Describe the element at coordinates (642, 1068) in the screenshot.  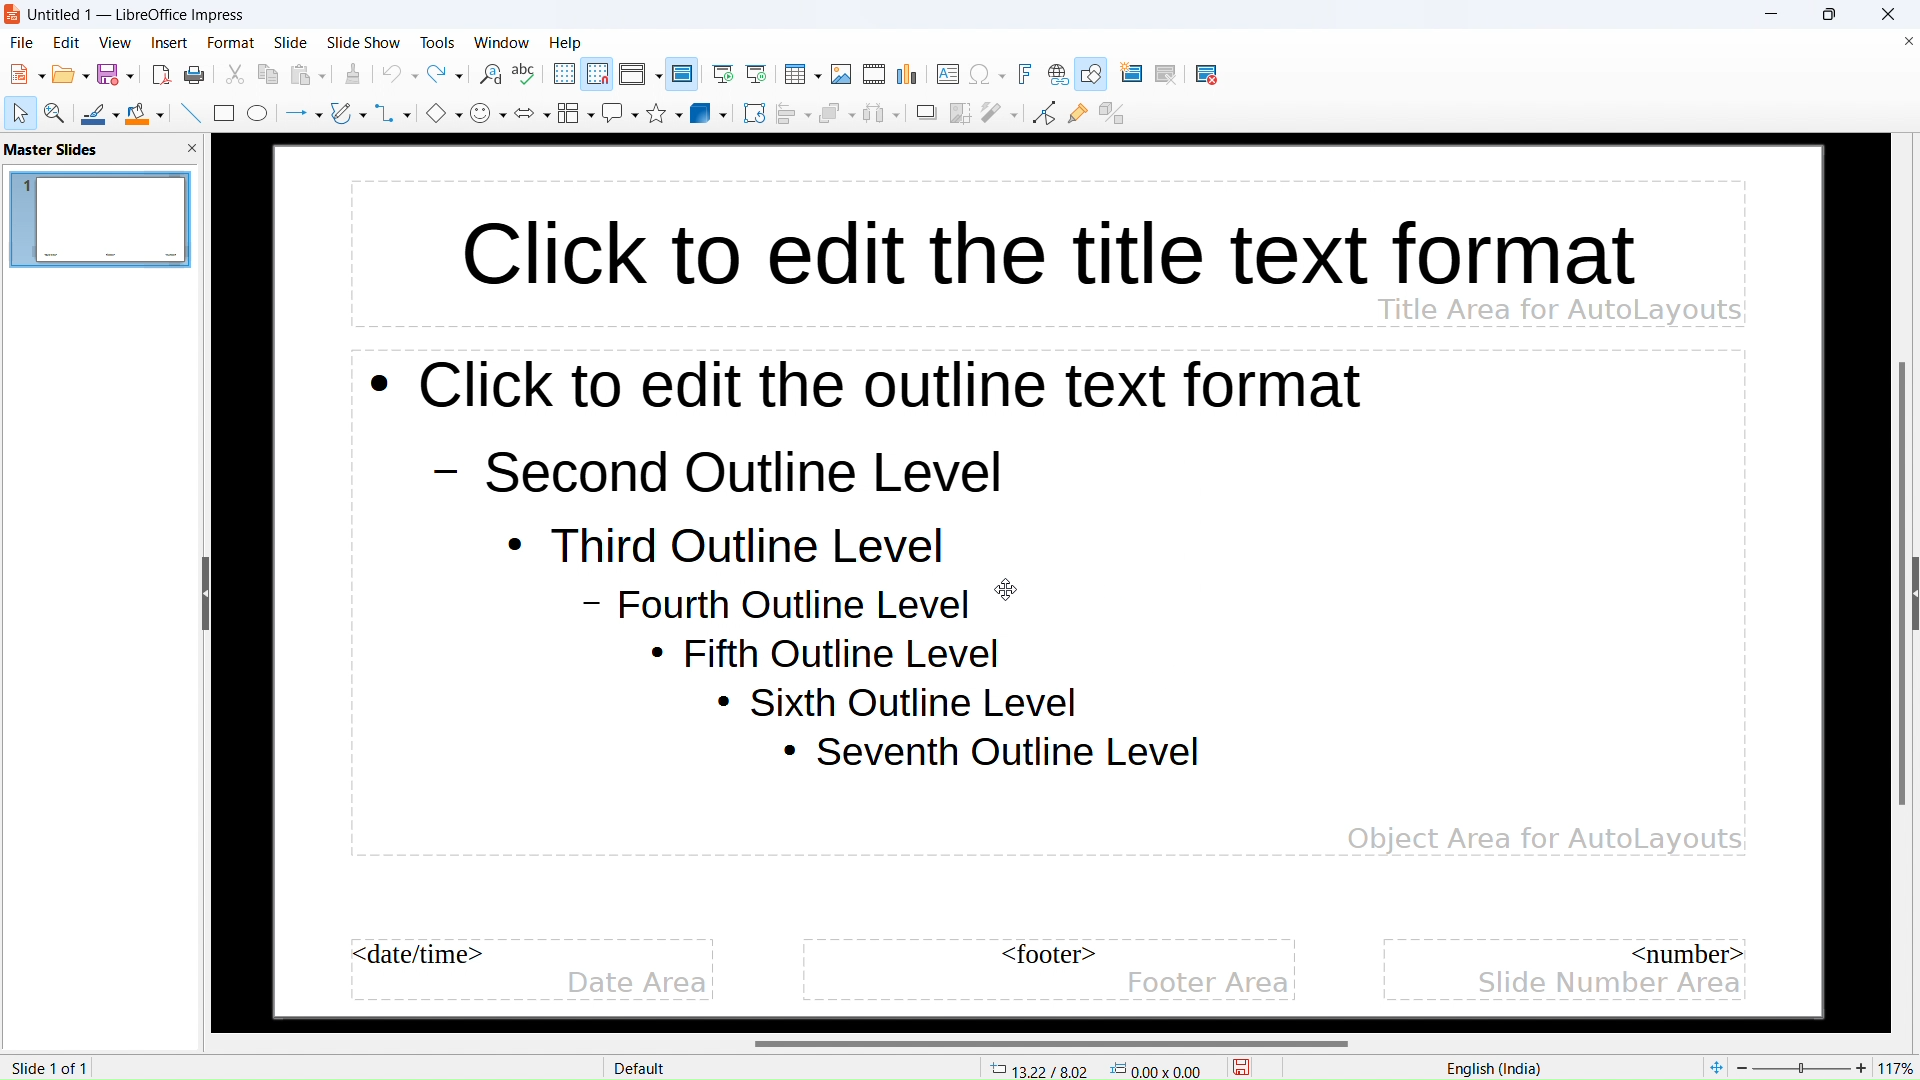
I see `Default` at that location.